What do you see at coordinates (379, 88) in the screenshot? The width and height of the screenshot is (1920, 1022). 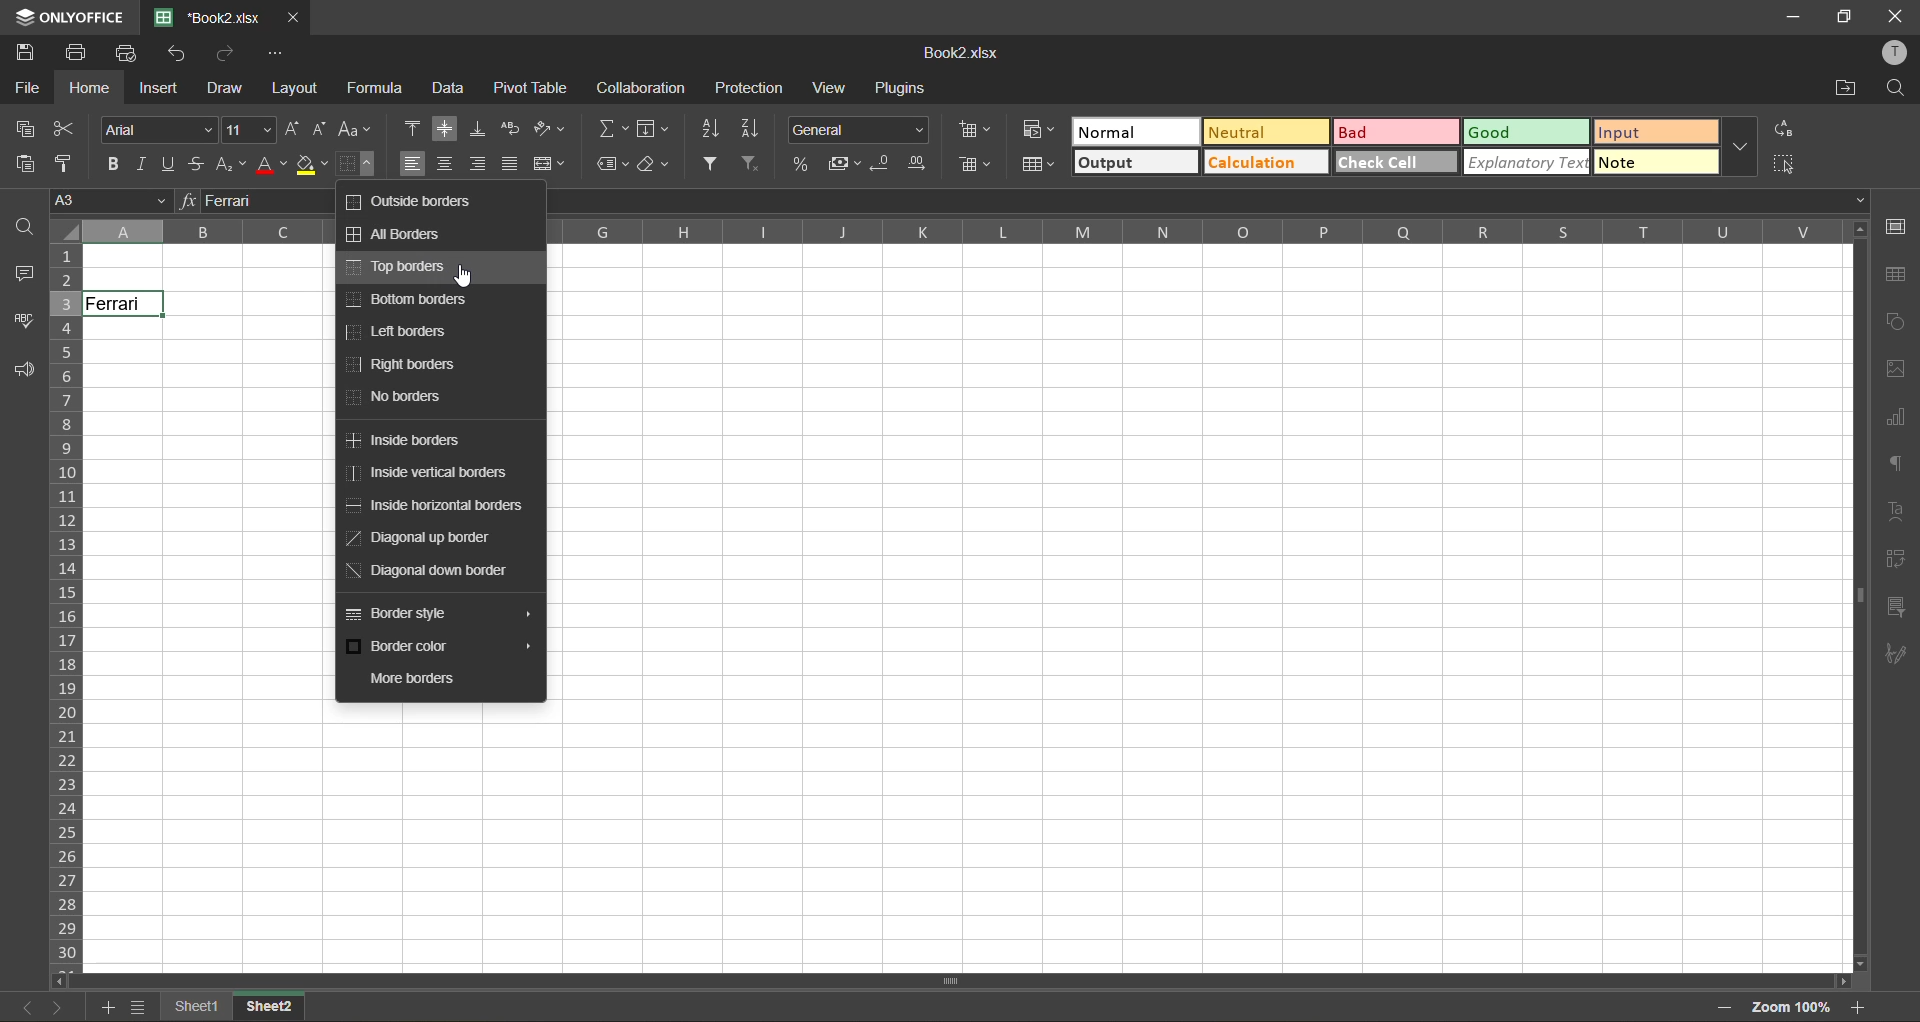 I see `formula` at bounding box center [379, 88].